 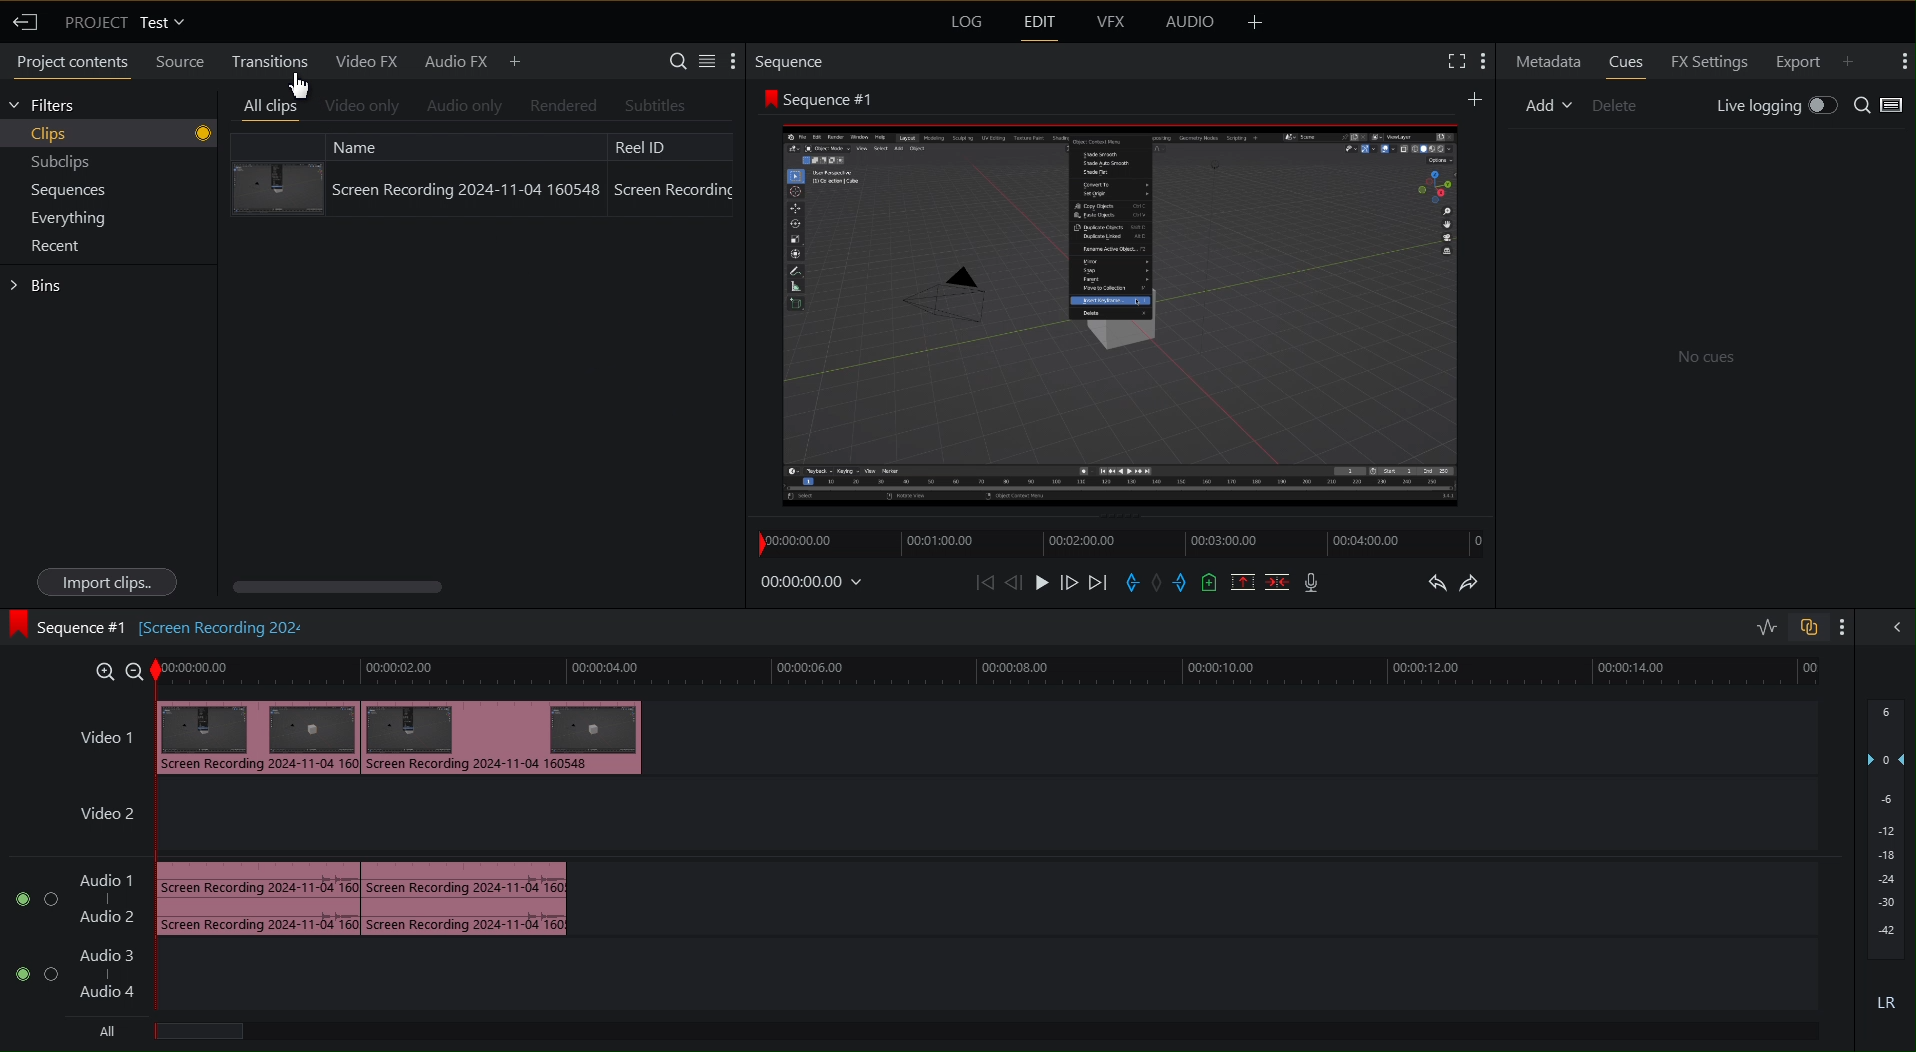 What do you see at coordinates (1475, 581) in the screenshot?
I see `Redo` at bounding box center [1475, 581].